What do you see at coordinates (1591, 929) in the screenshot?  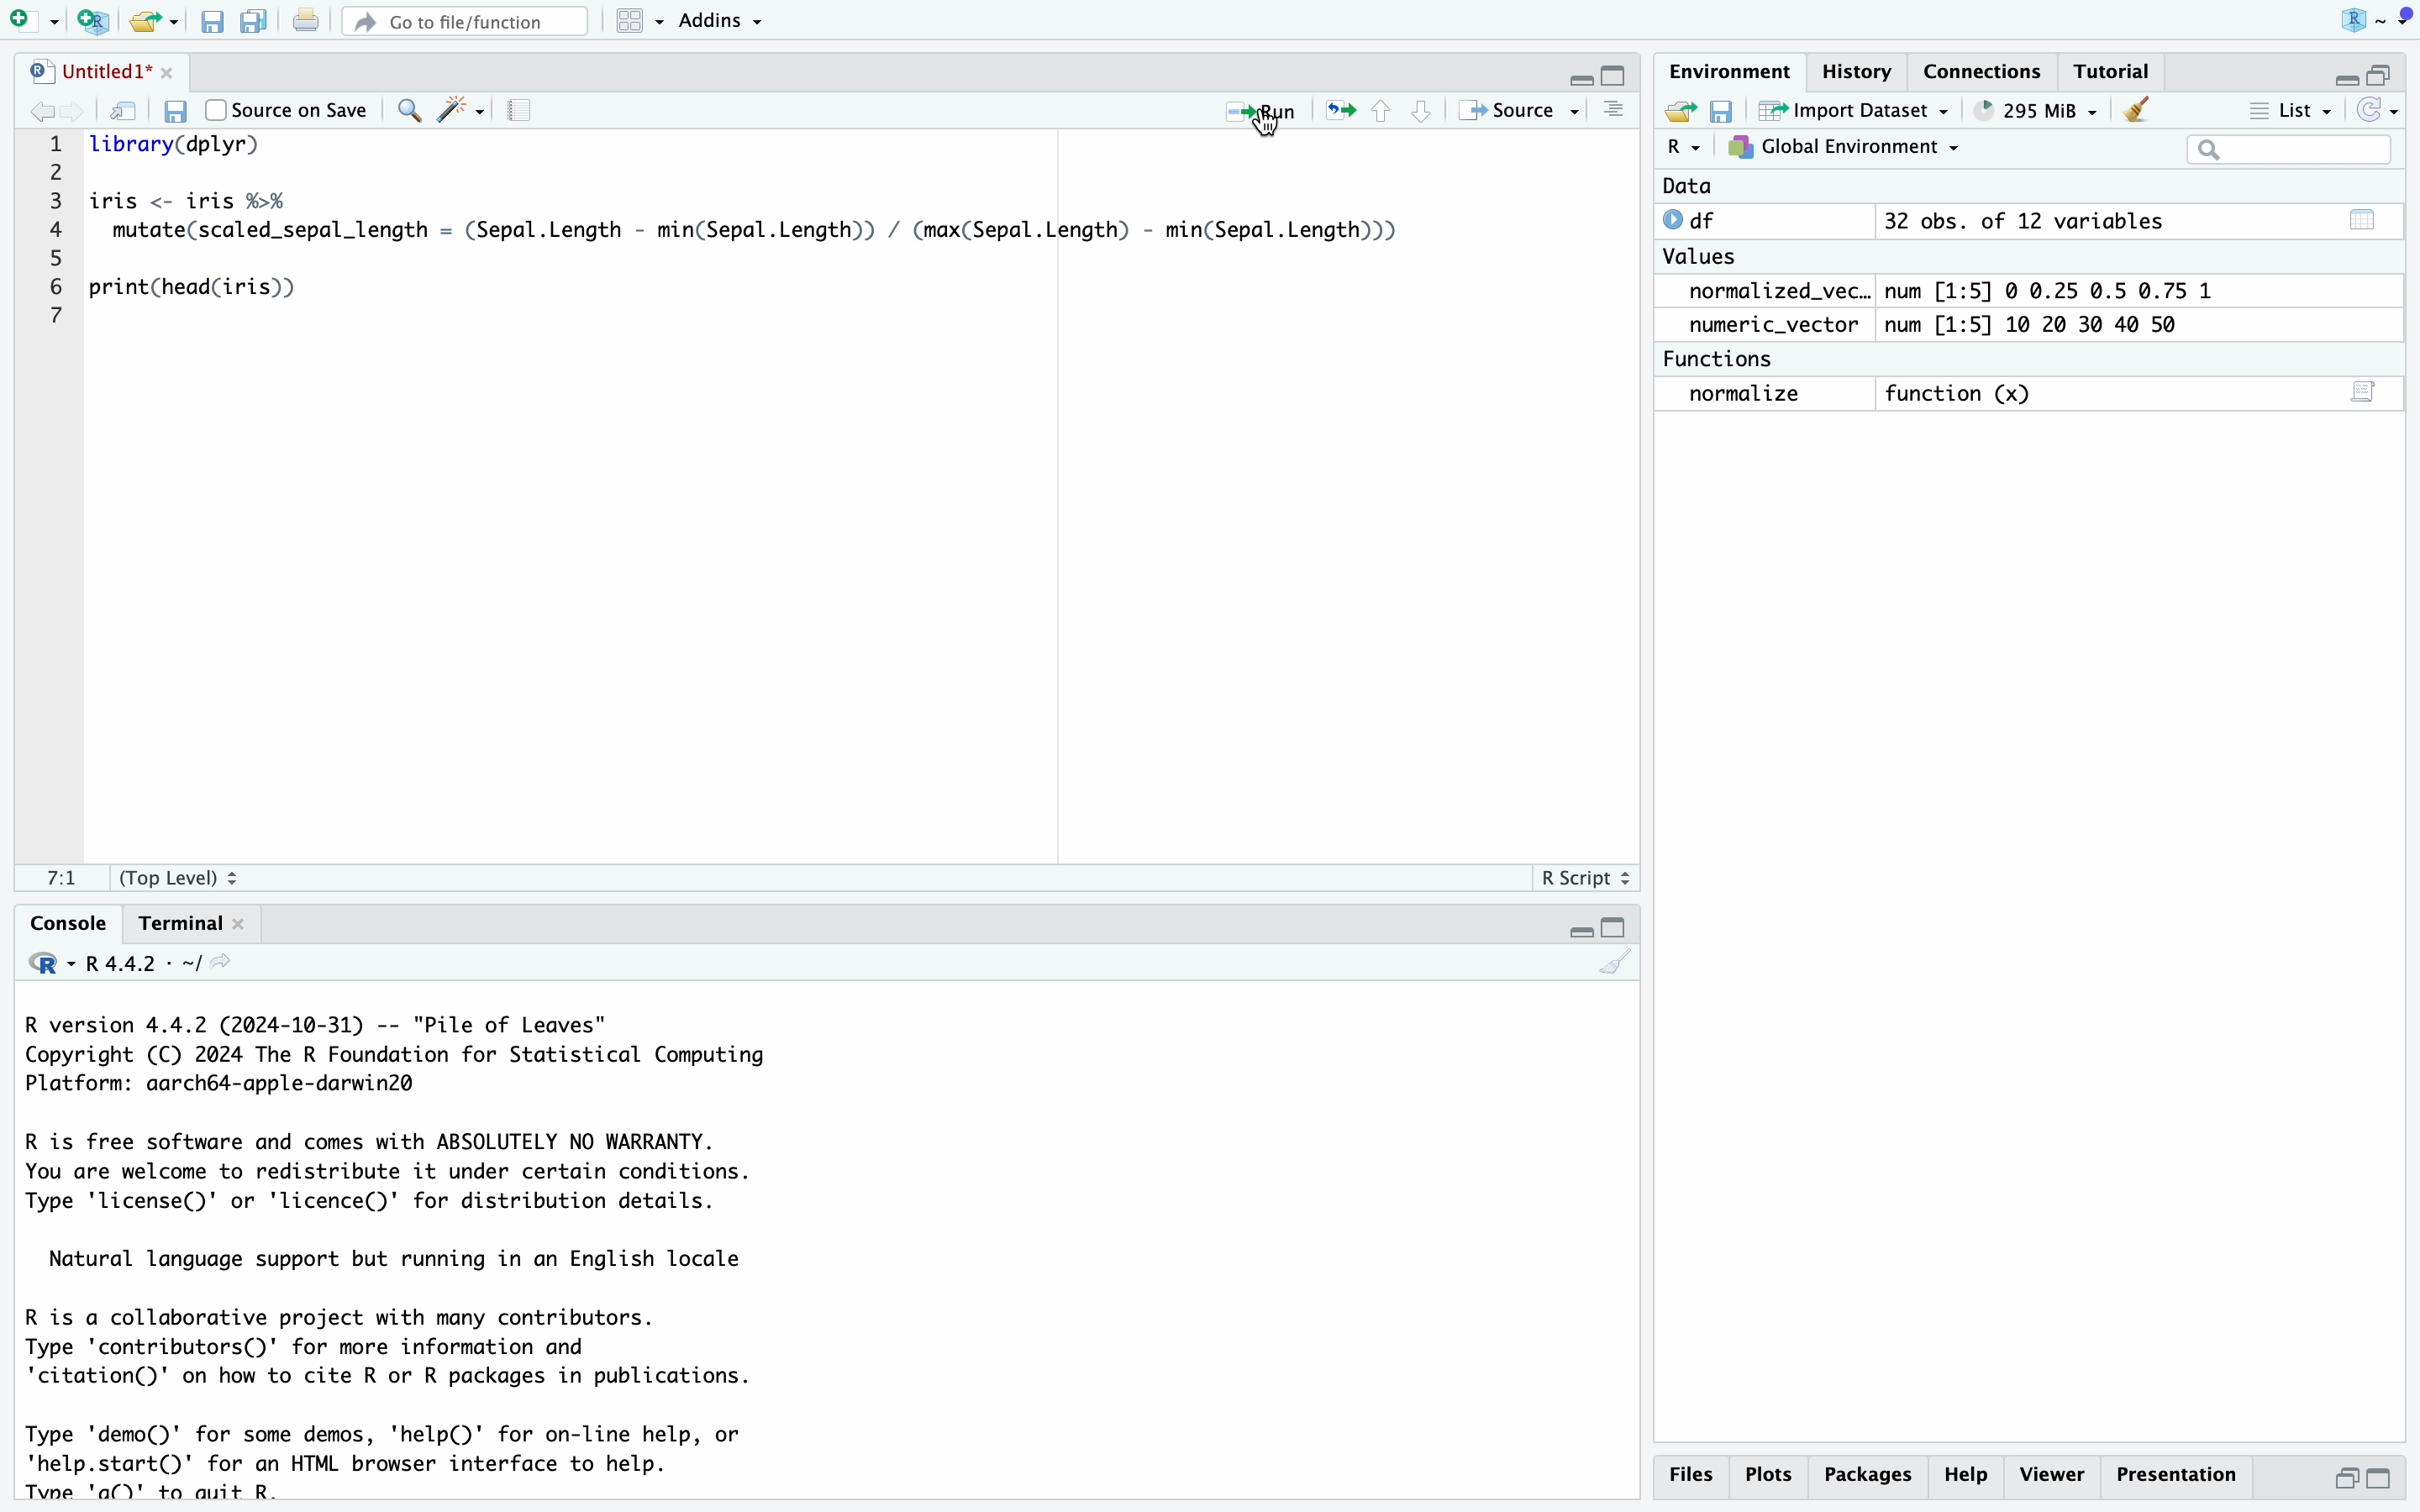 I see `Fullscreen` at bounding box center [1591, 929].